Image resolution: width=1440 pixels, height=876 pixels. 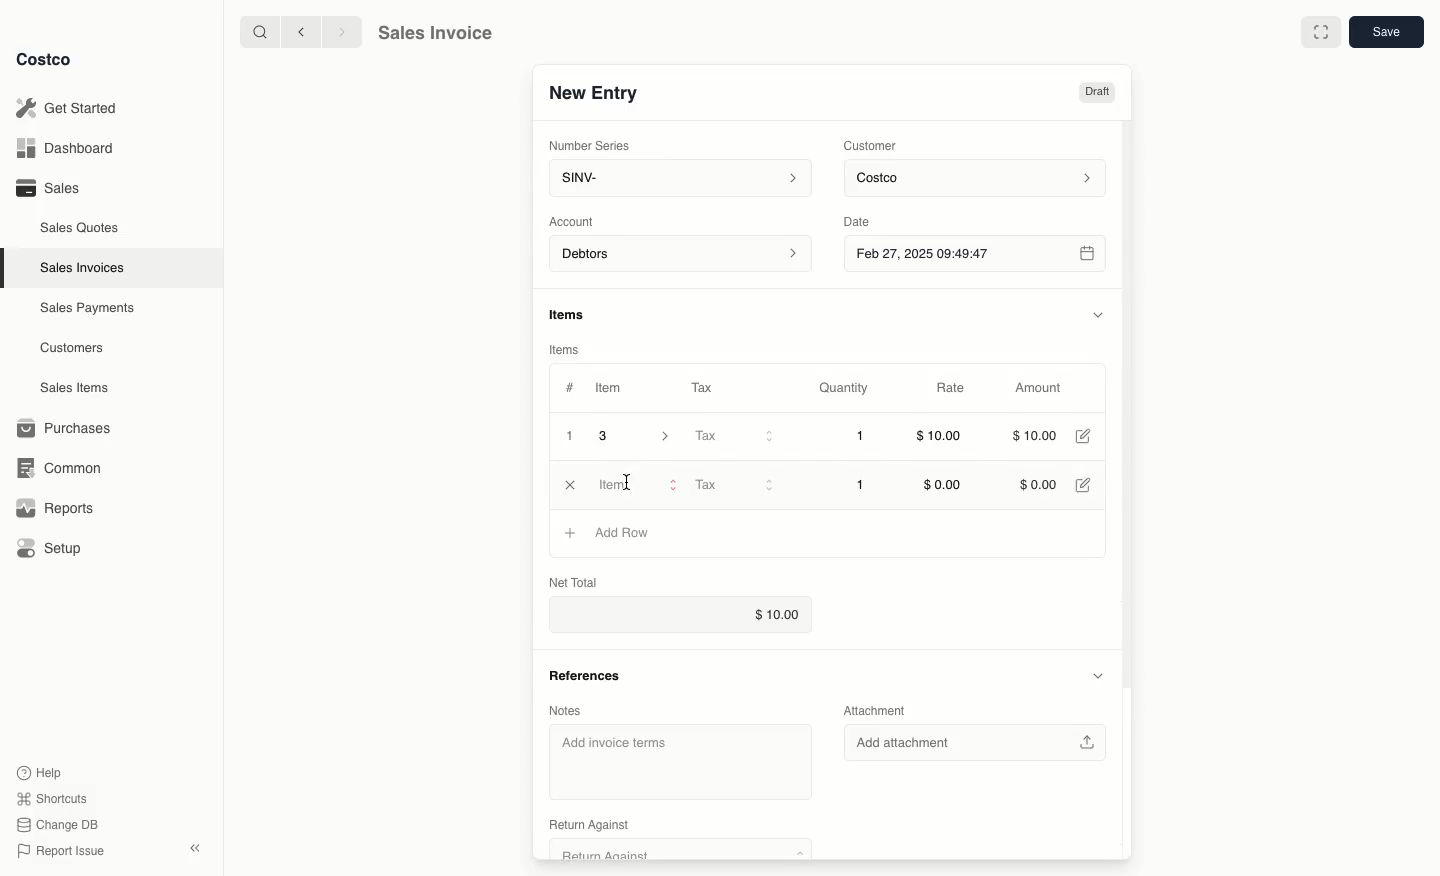 What do you see at coordinates (1098, 93) in the screenshot?
I see `Draft` at bounding box center [1098, 93].